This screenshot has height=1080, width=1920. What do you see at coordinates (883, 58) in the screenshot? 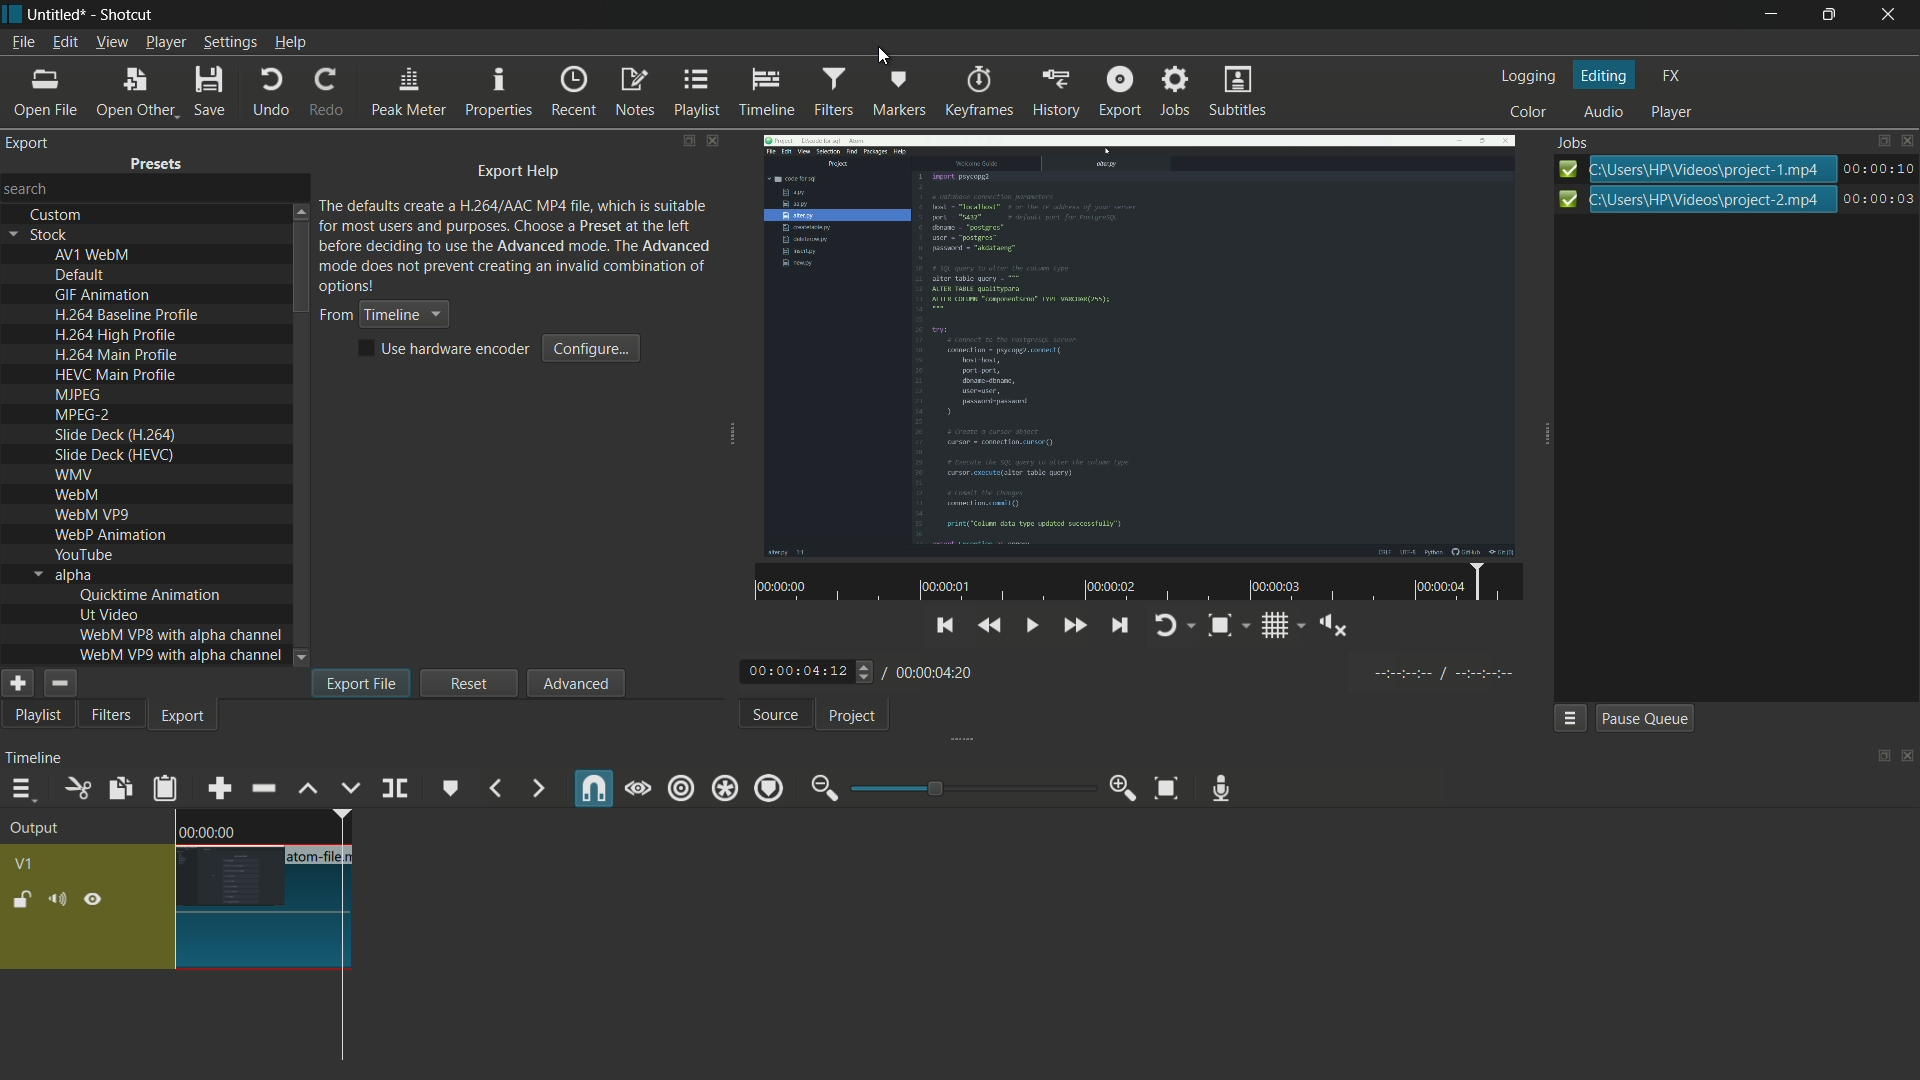
I see `cursor` at bounding box center [883, 58].